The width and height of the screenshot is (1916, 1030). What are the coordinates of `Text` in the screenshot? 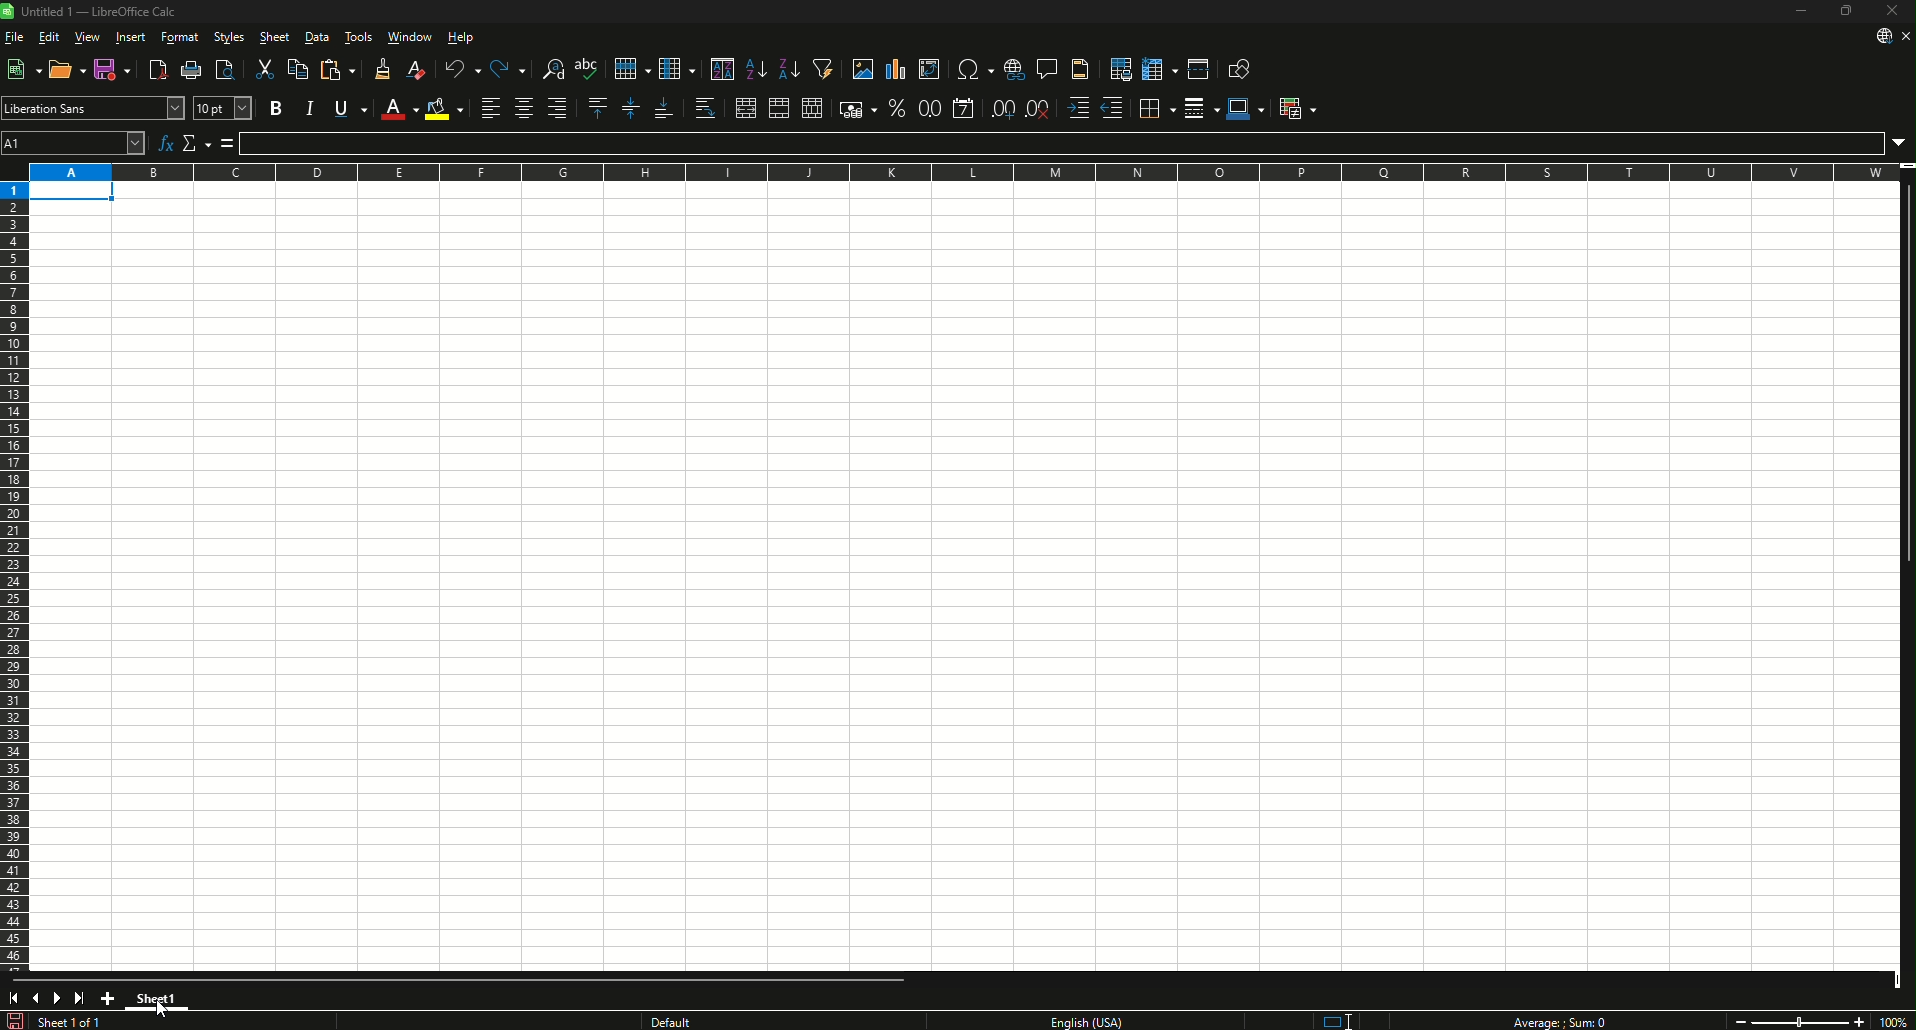 It's located at (74, 1021).